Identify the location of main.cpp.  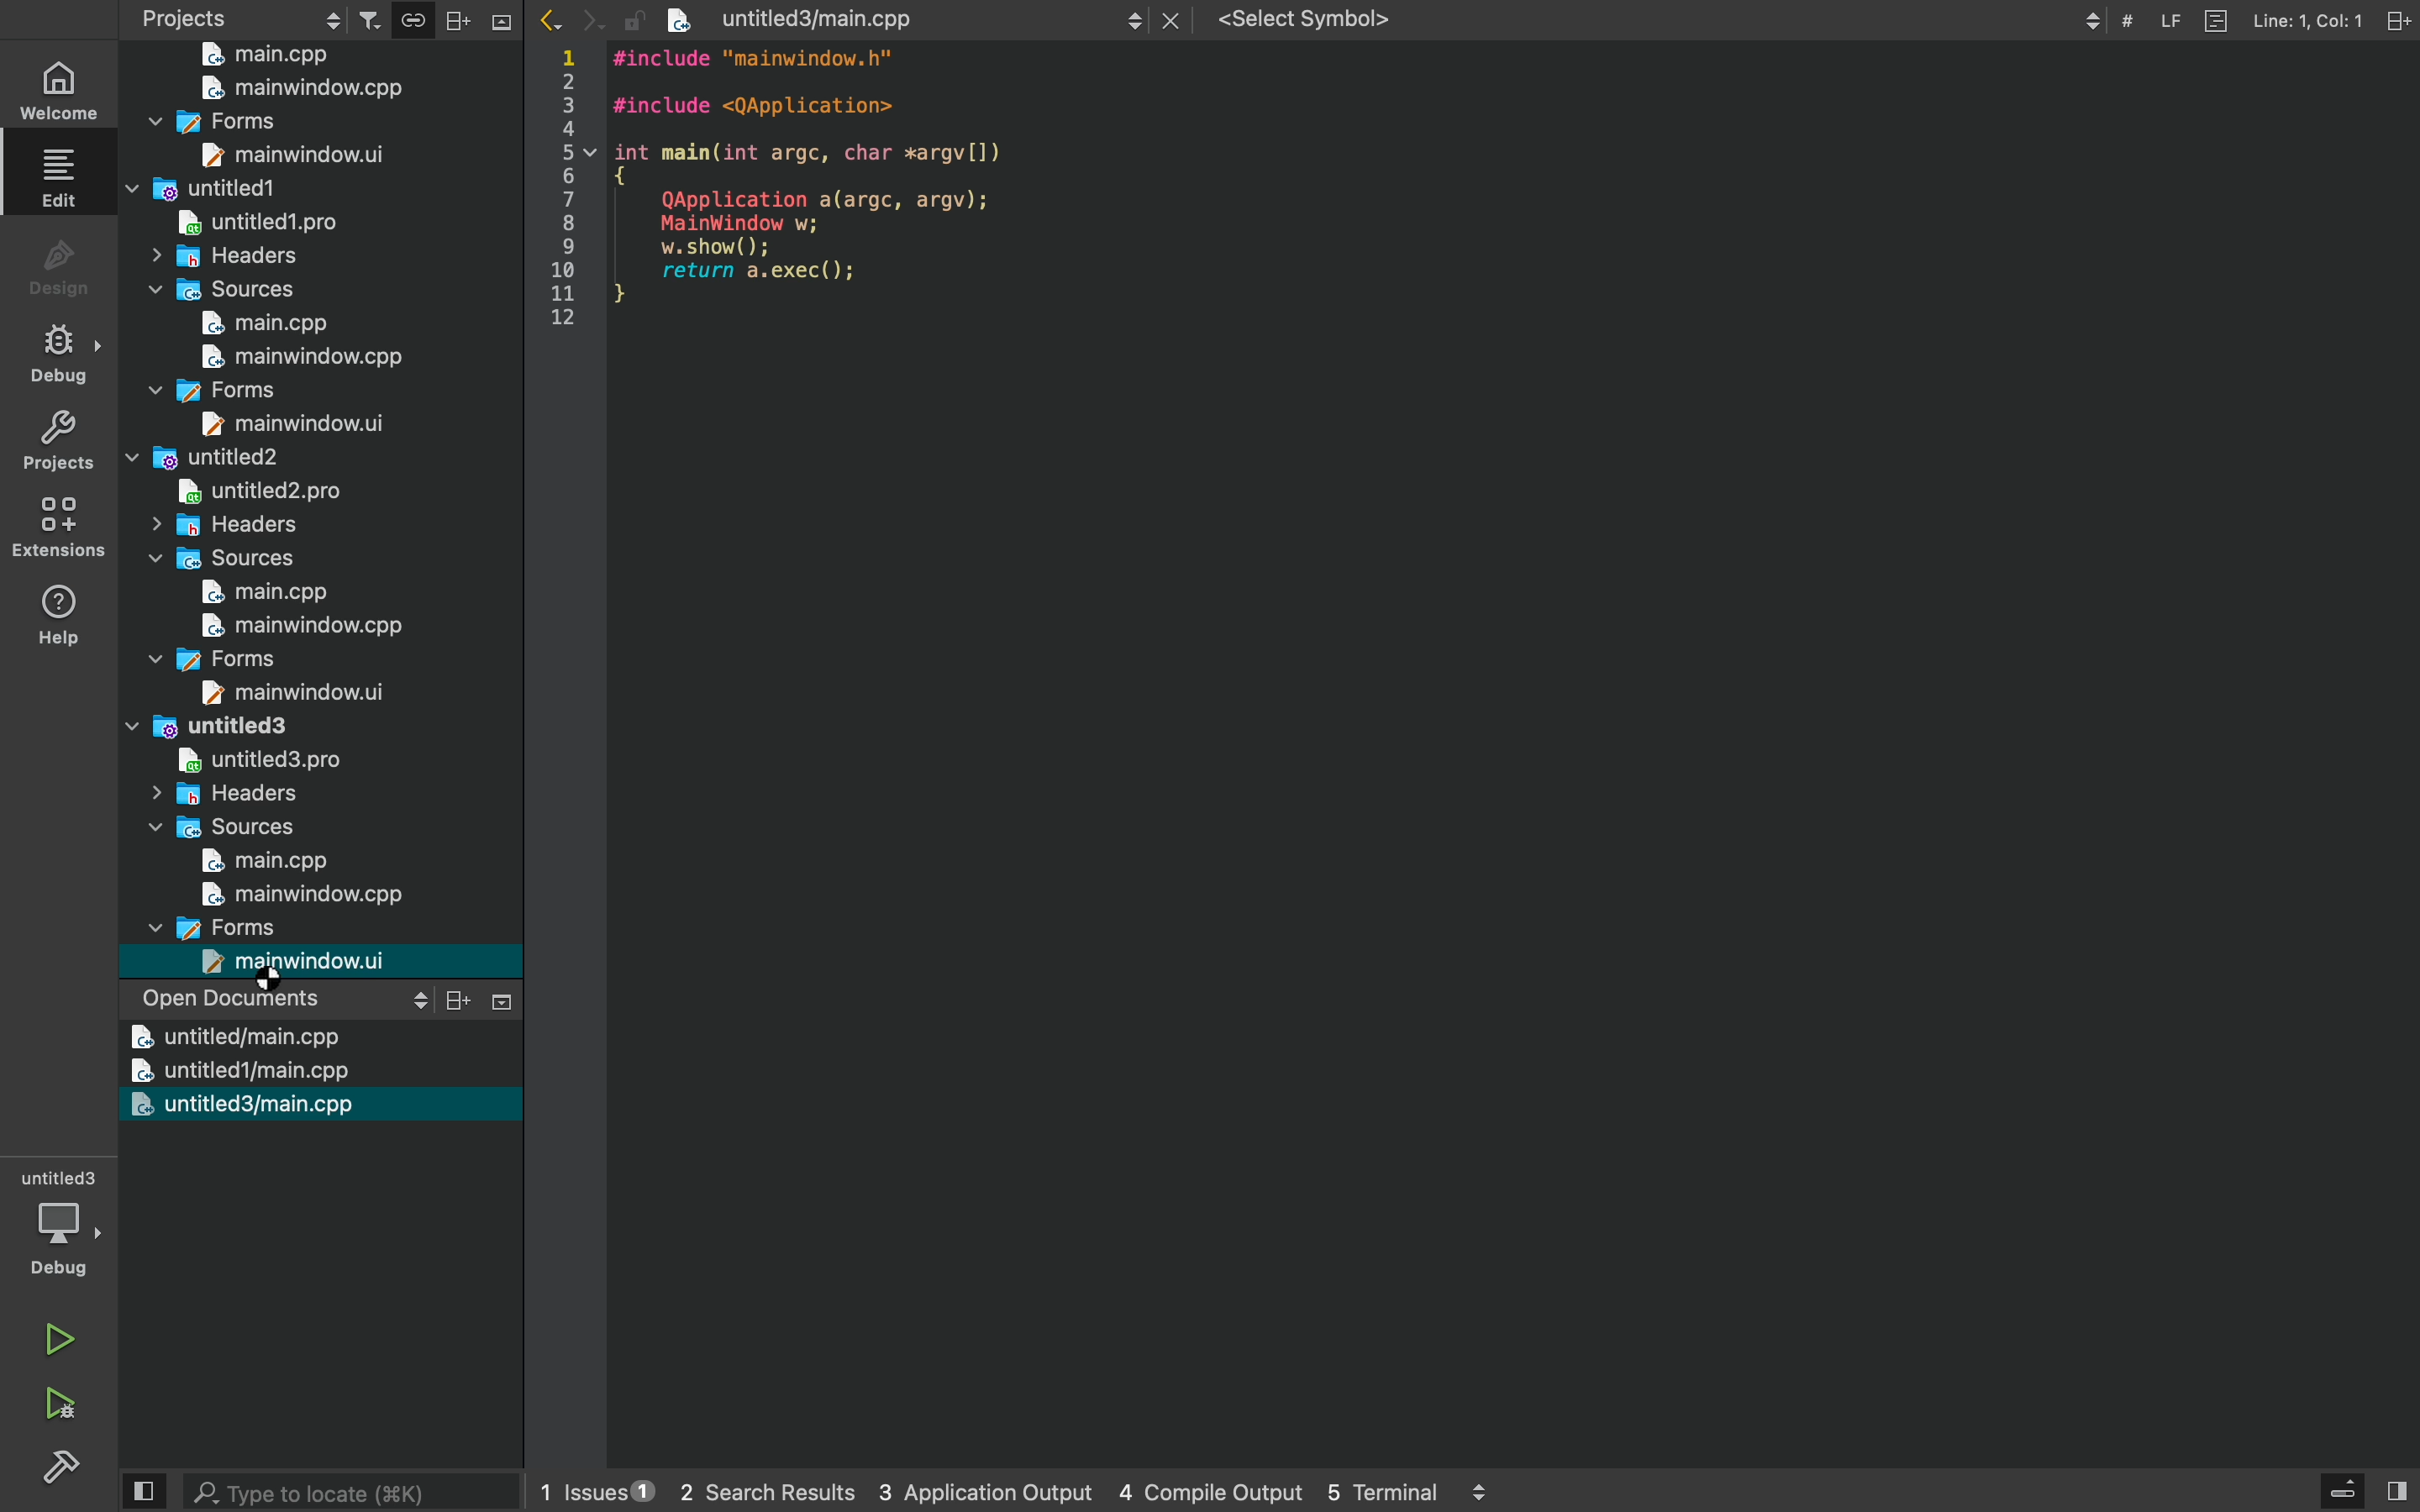
(297, 629).